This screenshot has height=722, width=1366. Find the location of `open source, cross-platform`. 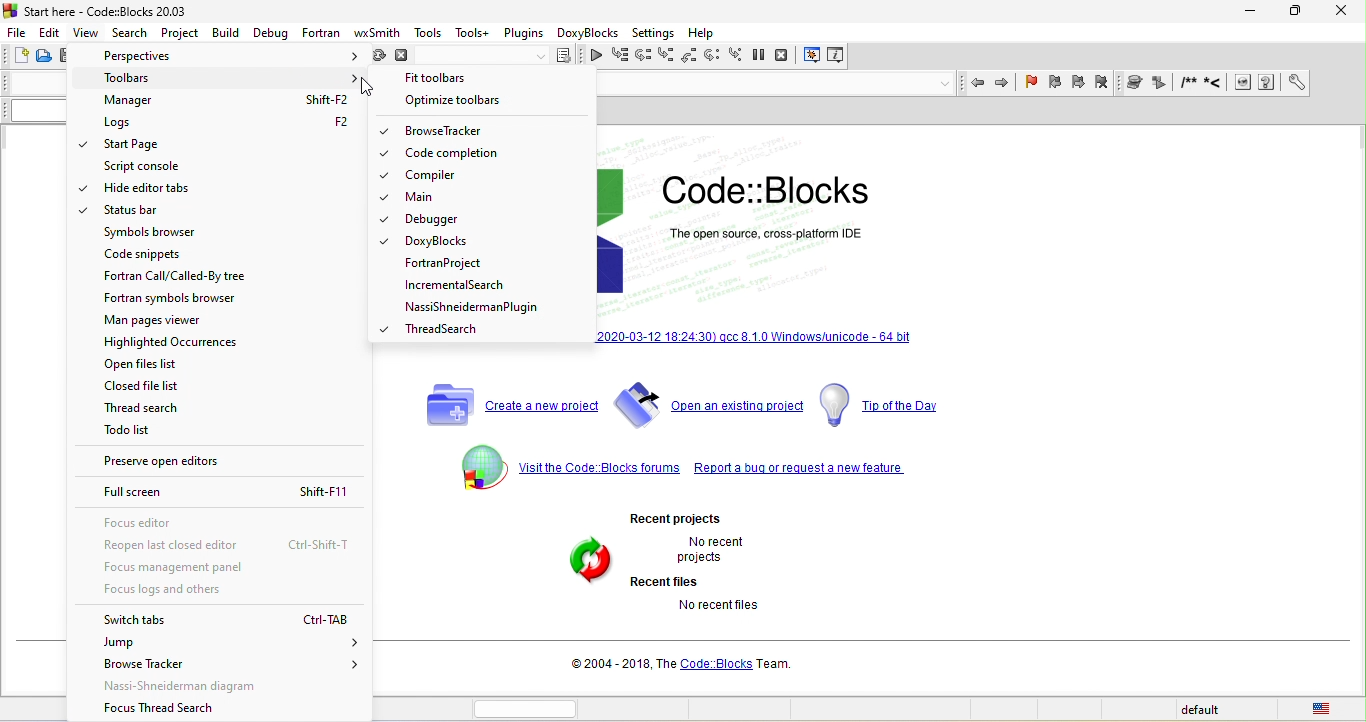

open source, cross-platform is located at coordinates (784, 241).